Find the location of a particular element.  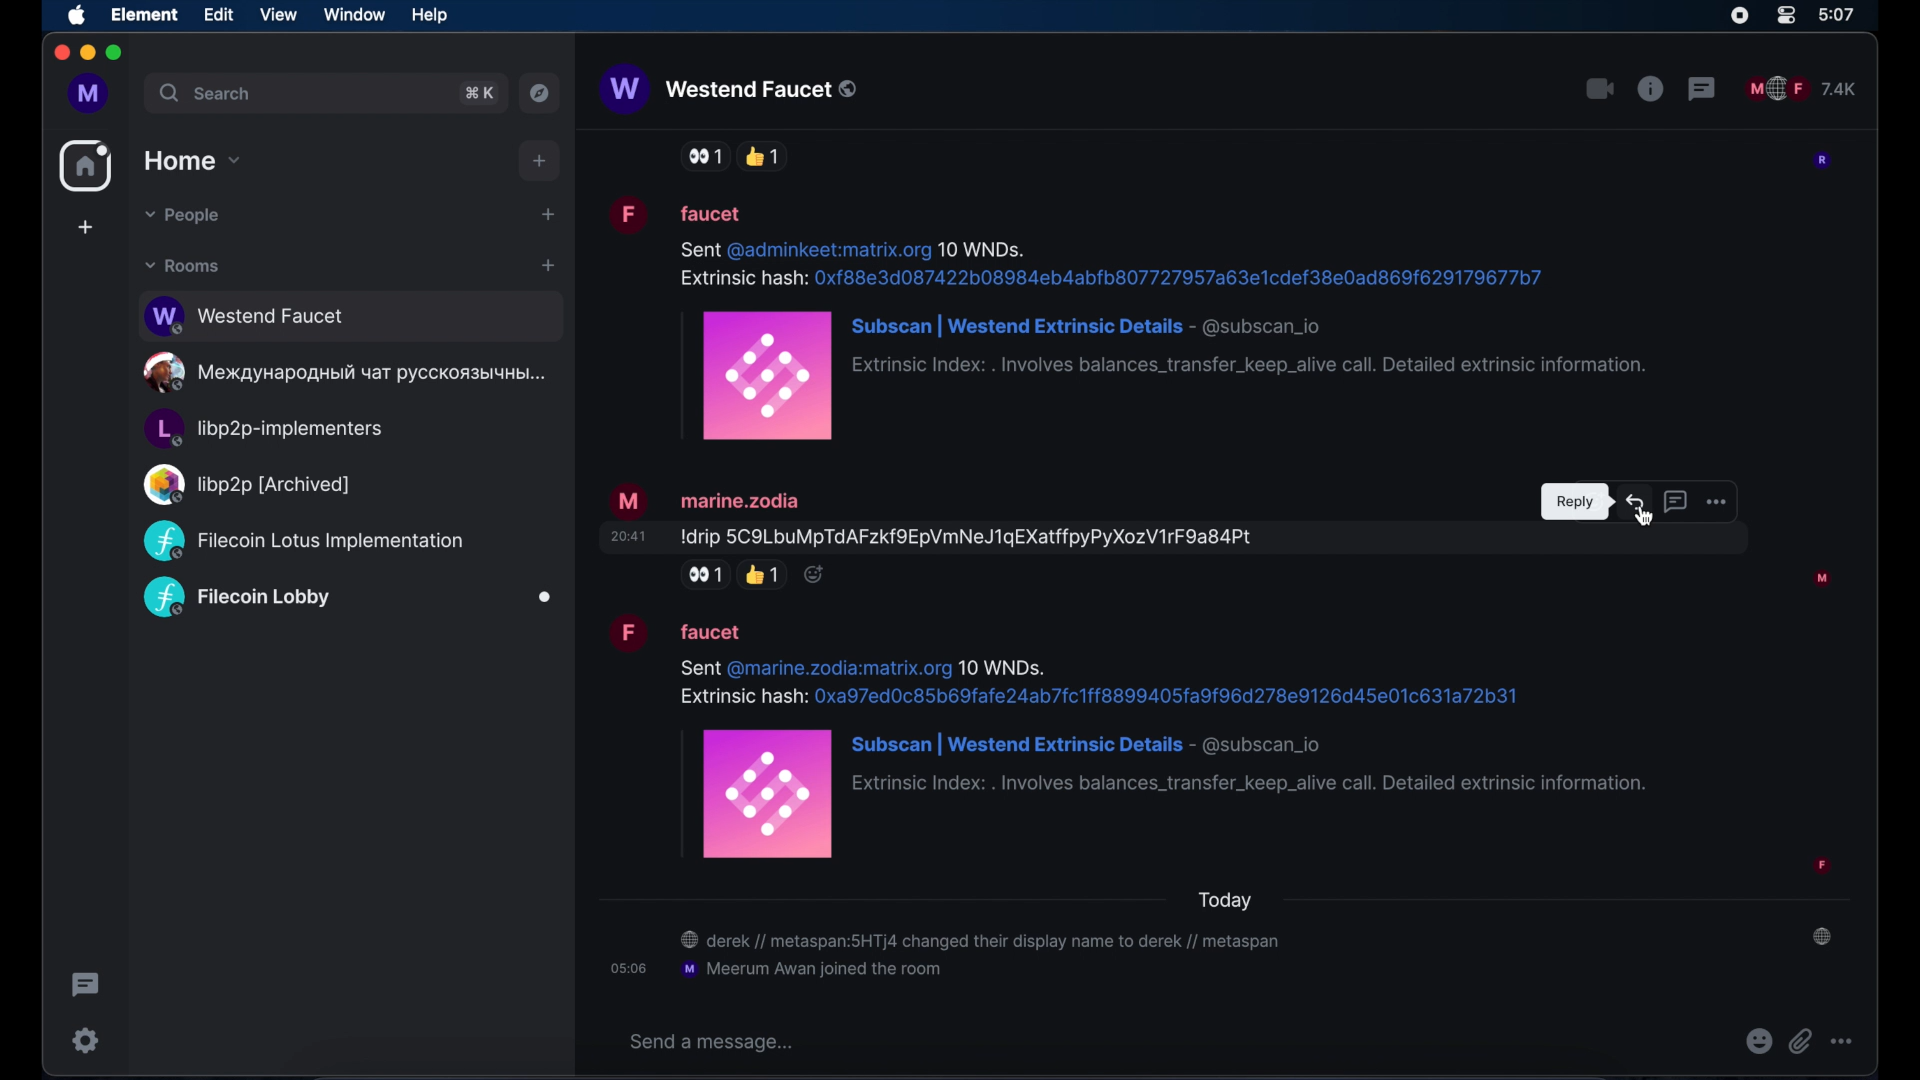

thread activity is located at coordinates (84, 985).